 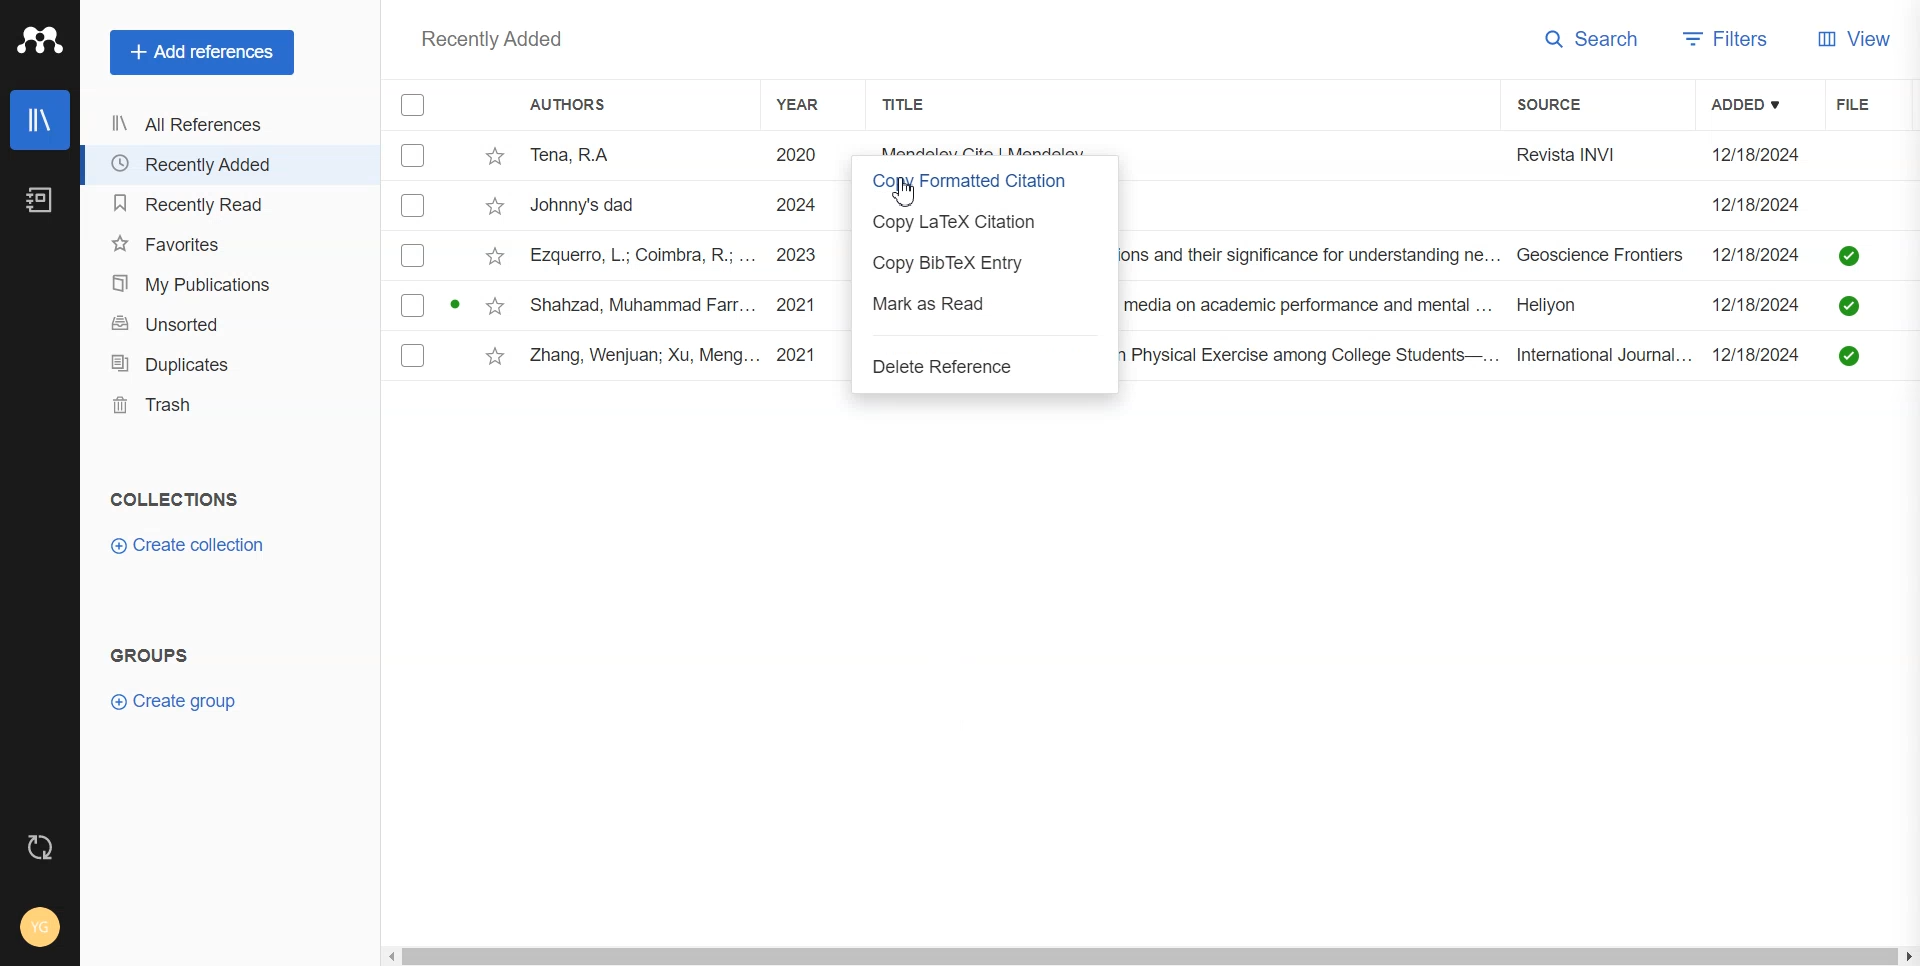 I want to click on Unsorted, so click(x=231, y=324).